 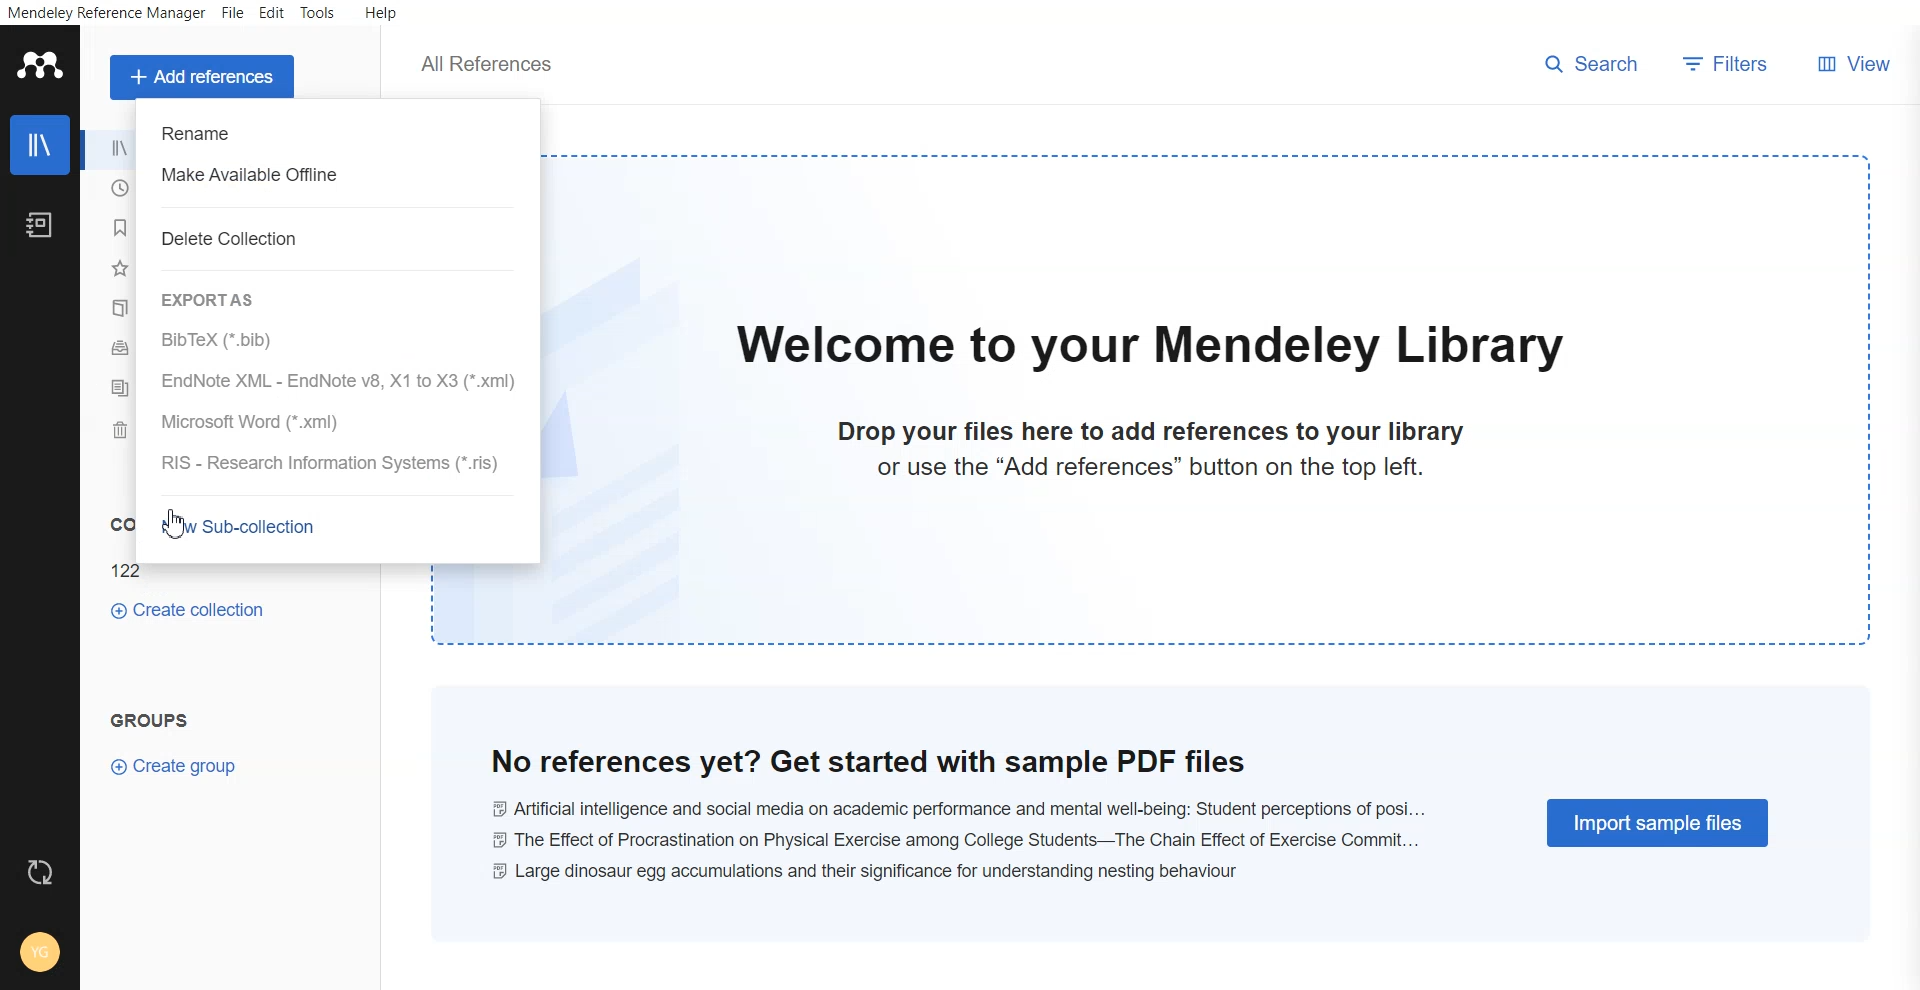 What do you see at coordinates (317, 173) in the screenshot?
I see `Make available Offline` at bounding box center [317, 173].